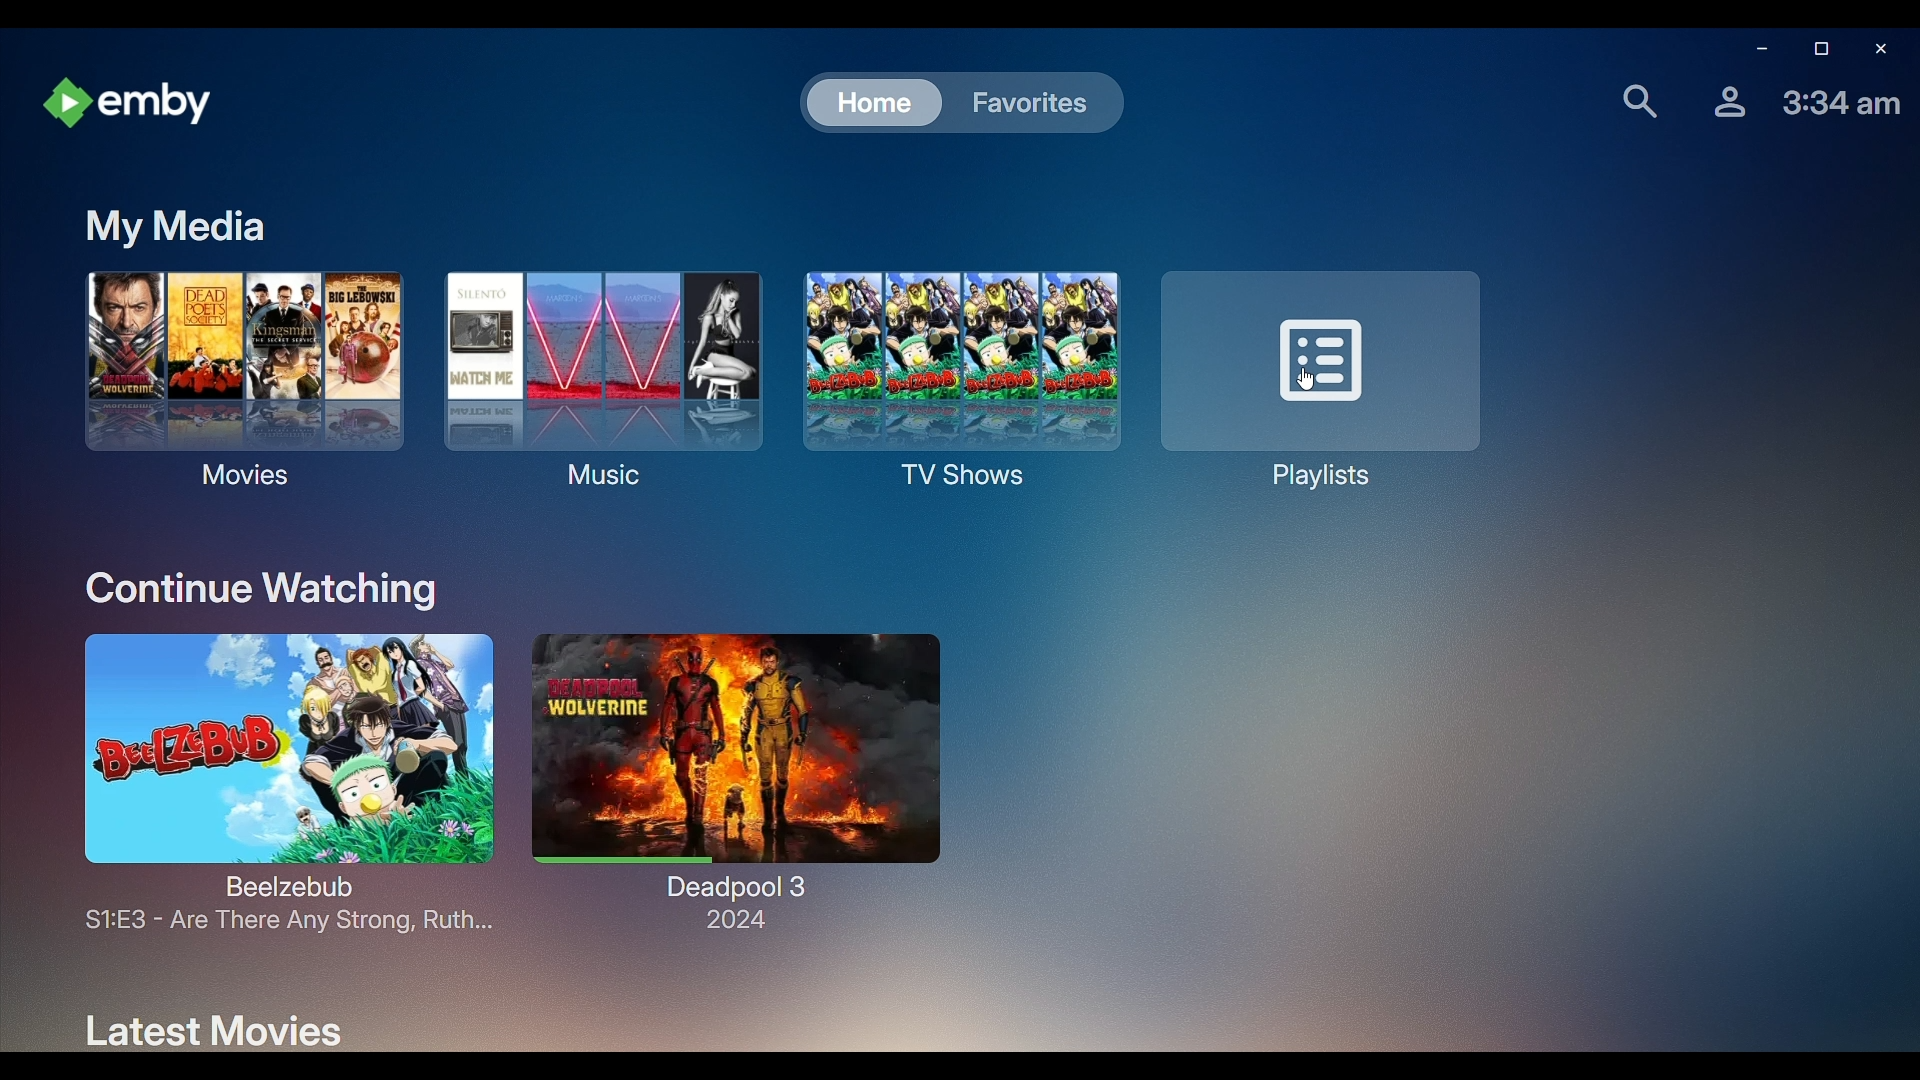 The height and width of the screenshot is (1080, 1920). I want to click on cursor, so click(1308, 385).